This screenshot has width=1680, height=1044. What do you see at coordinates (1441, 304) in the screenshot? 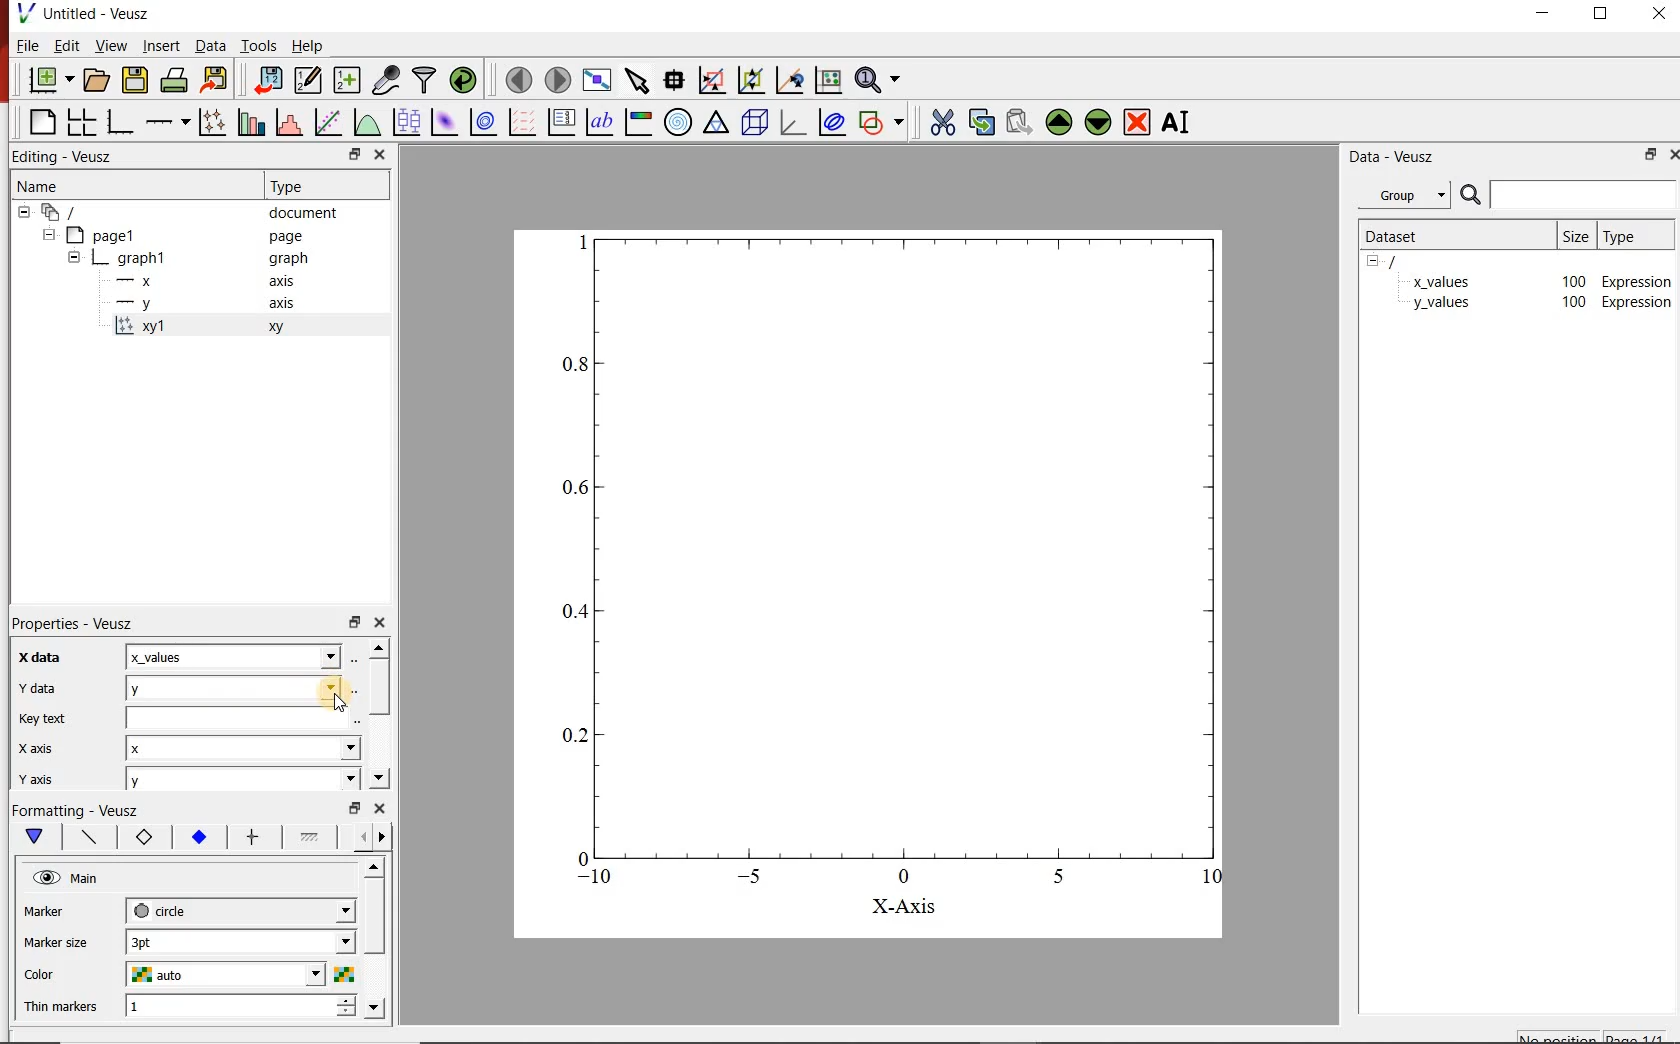
I see `y_values` at bounding box center [1441, 304].